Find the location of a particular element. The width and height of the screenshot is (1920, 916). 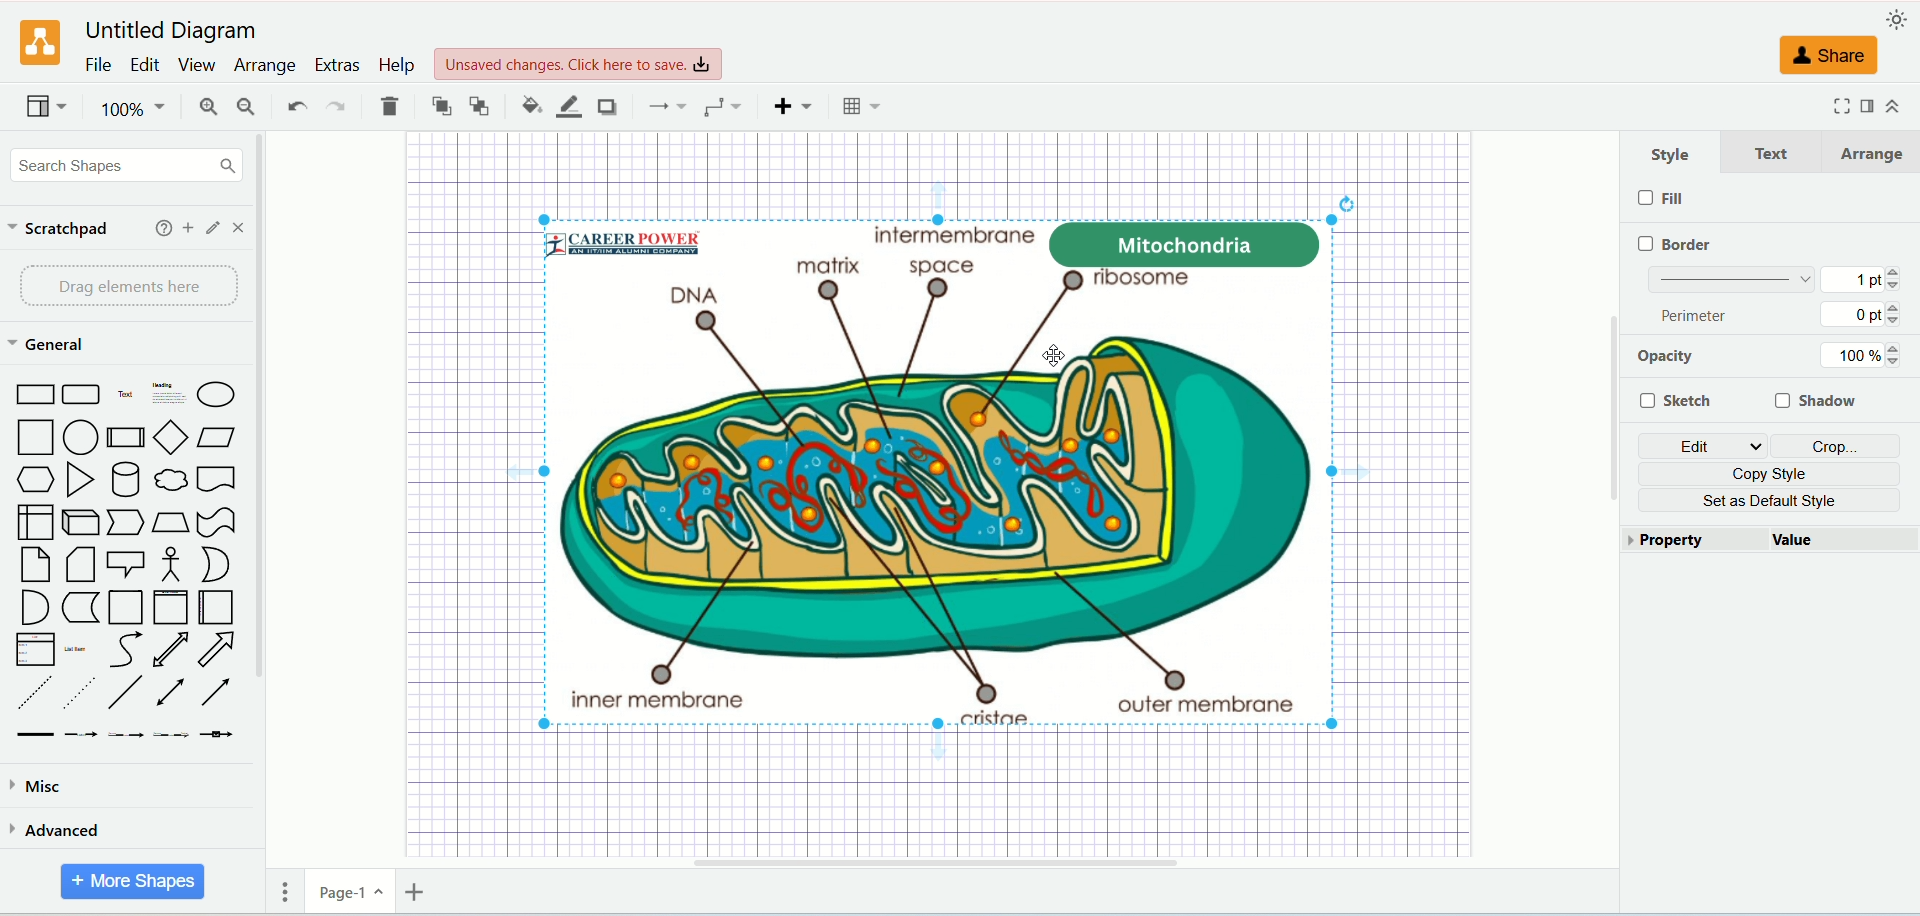

And is located at coordinates (35, 608).